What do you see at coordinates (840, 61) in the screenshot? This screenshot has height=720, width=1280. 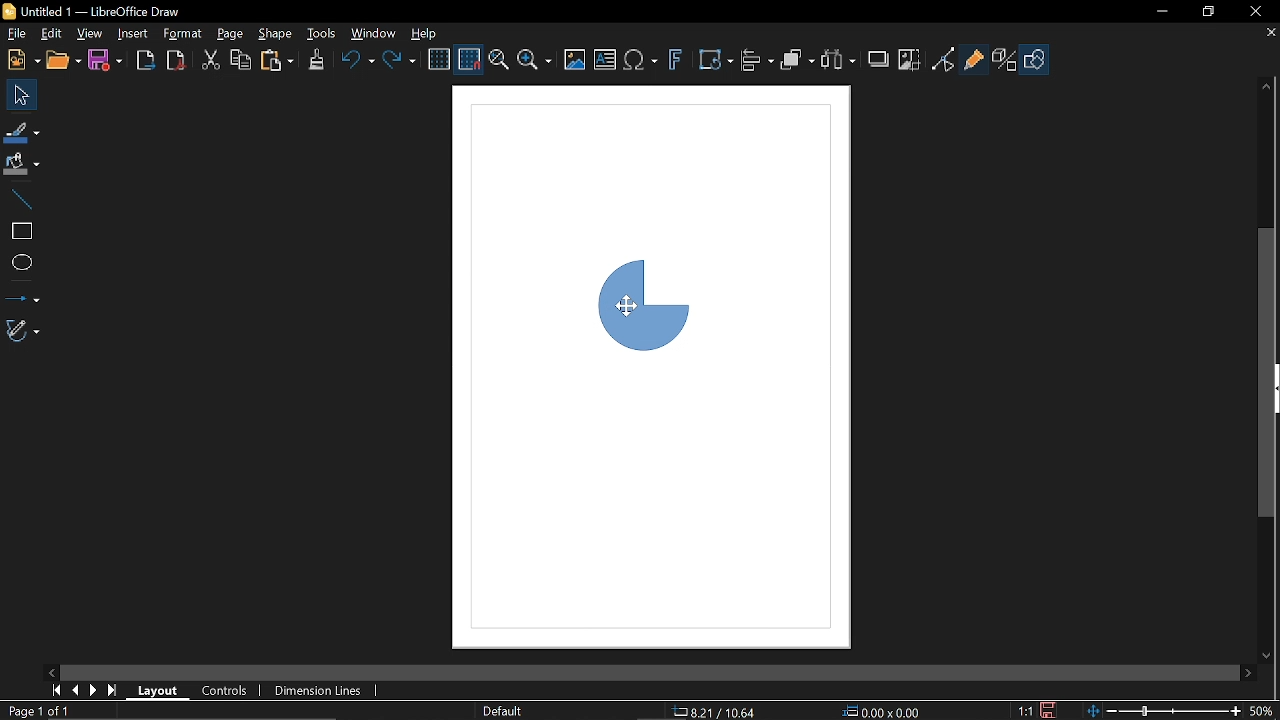 I see `Select at least three objects to distribute` at bounding box center [840, 61].